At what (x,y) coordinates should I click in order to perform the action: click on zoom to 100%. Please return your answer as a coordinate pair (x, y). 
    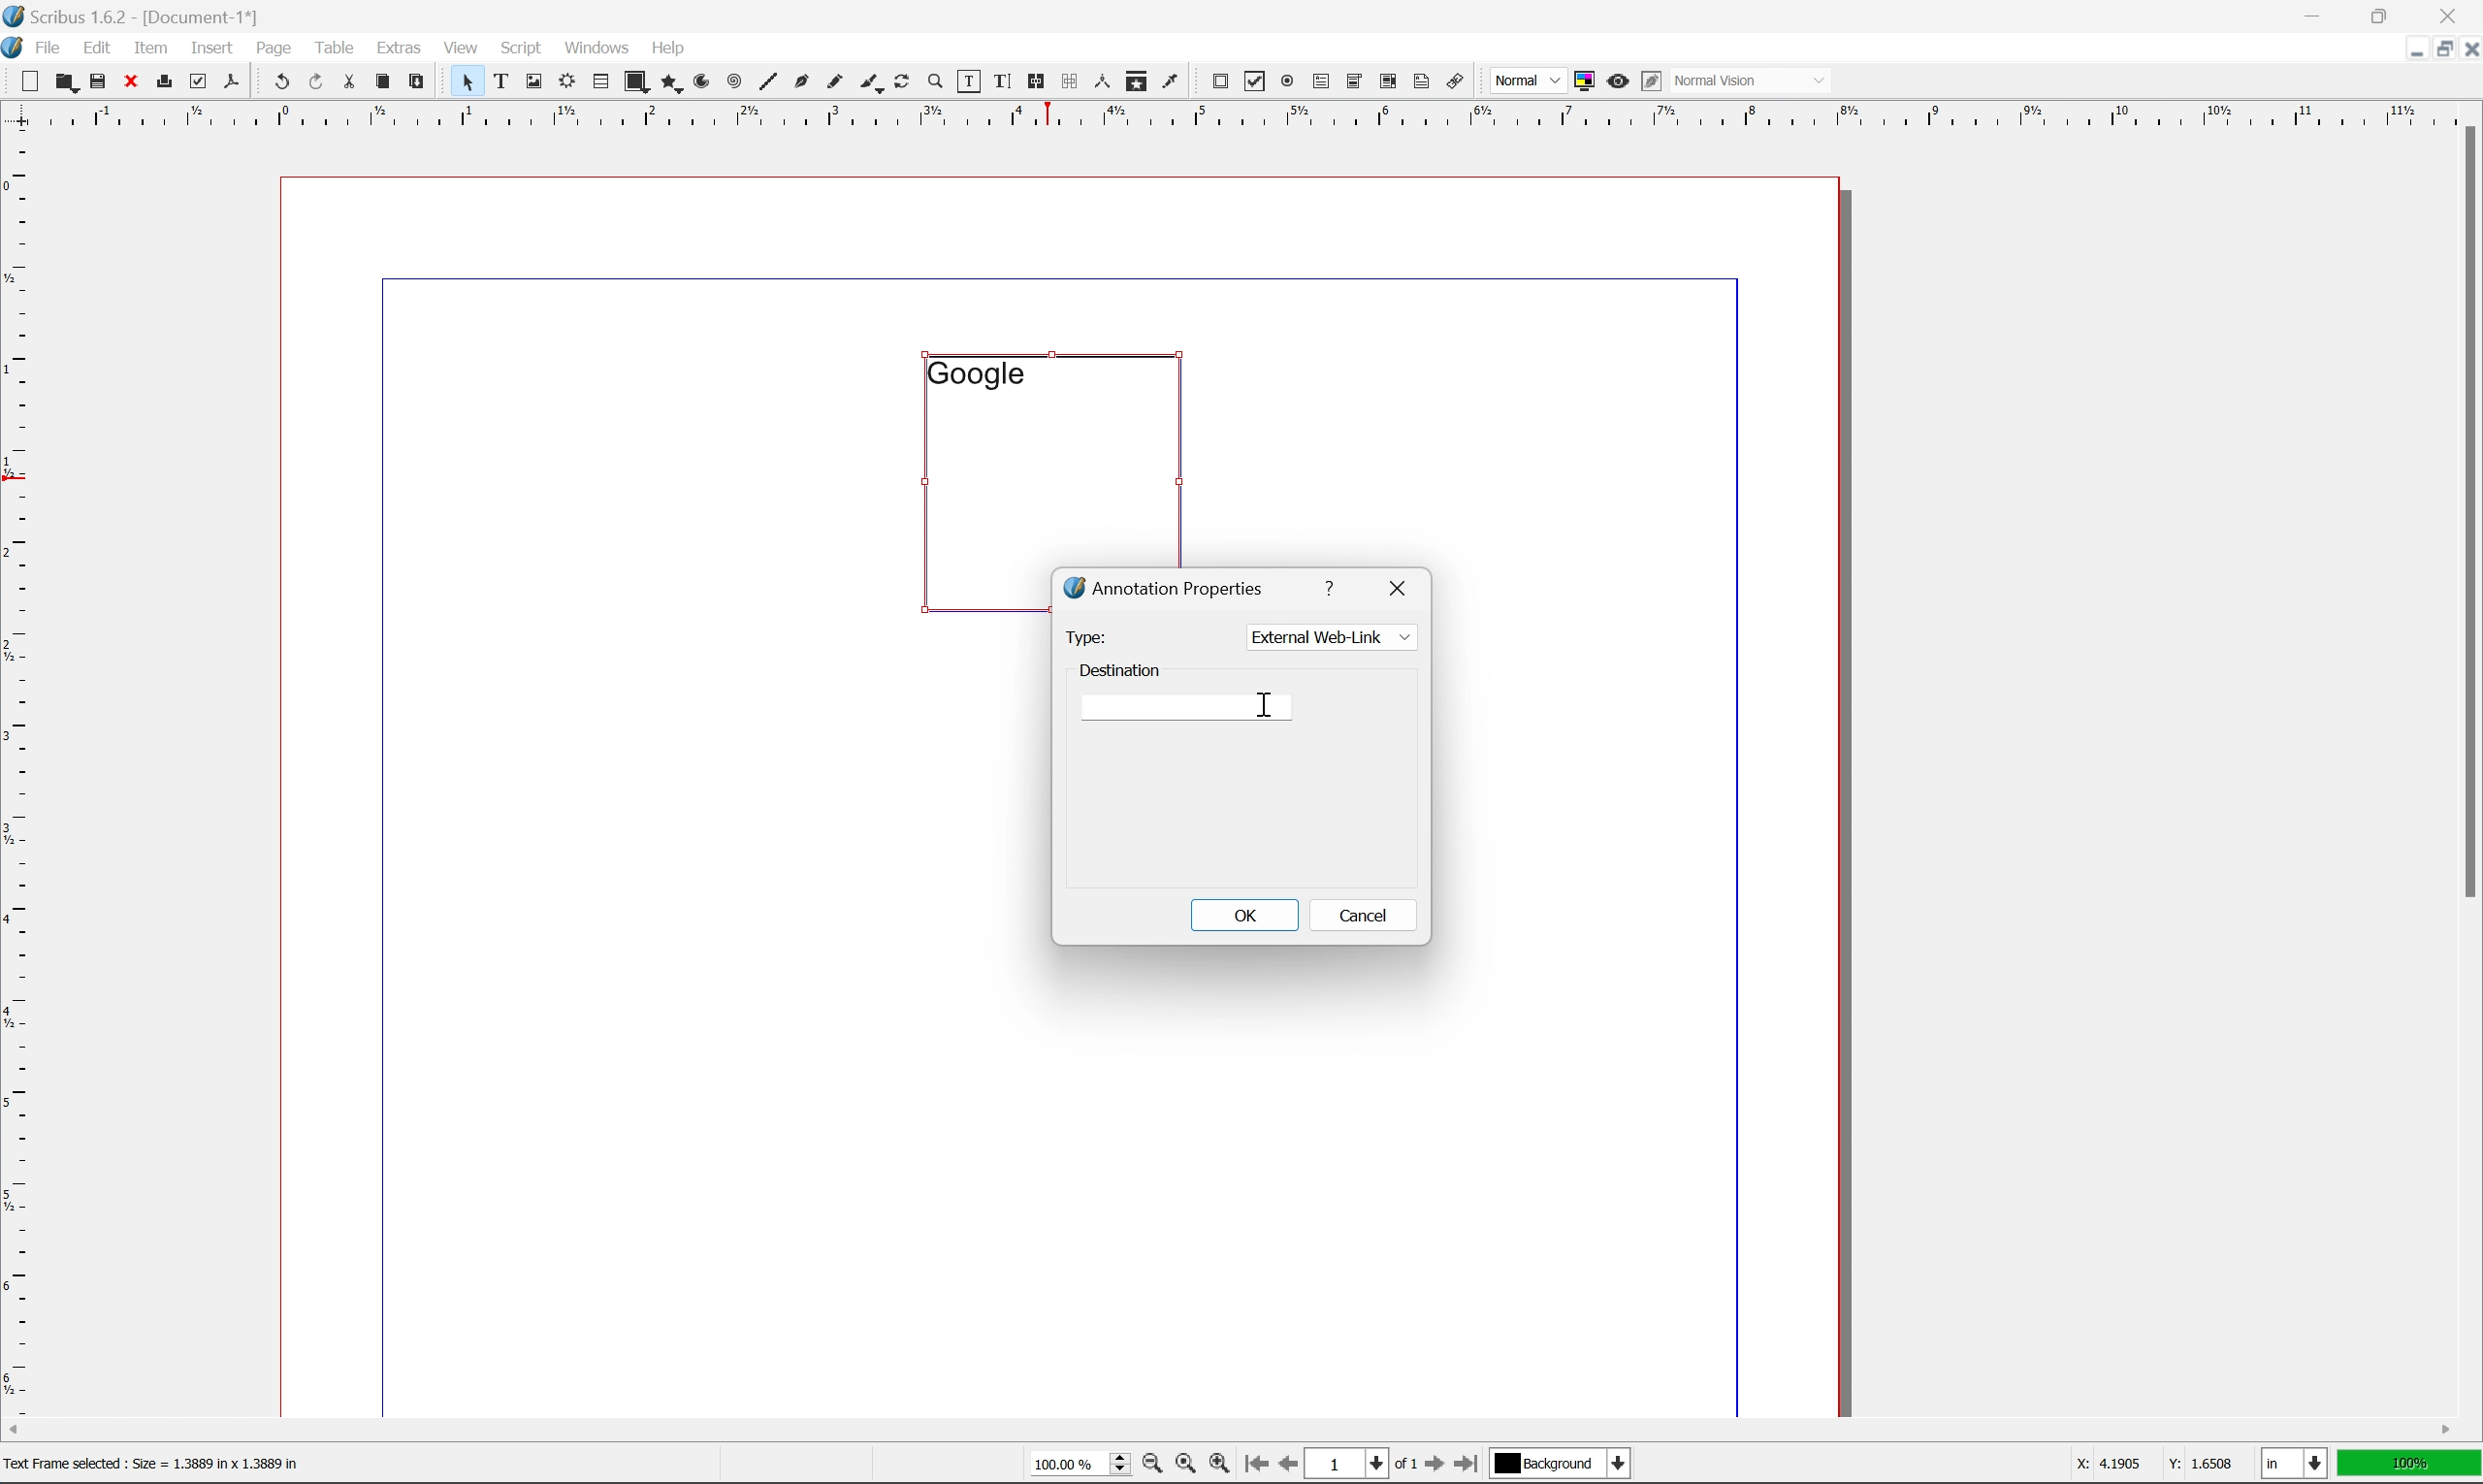
    Looking at the image, I should click on (1184, 1467).